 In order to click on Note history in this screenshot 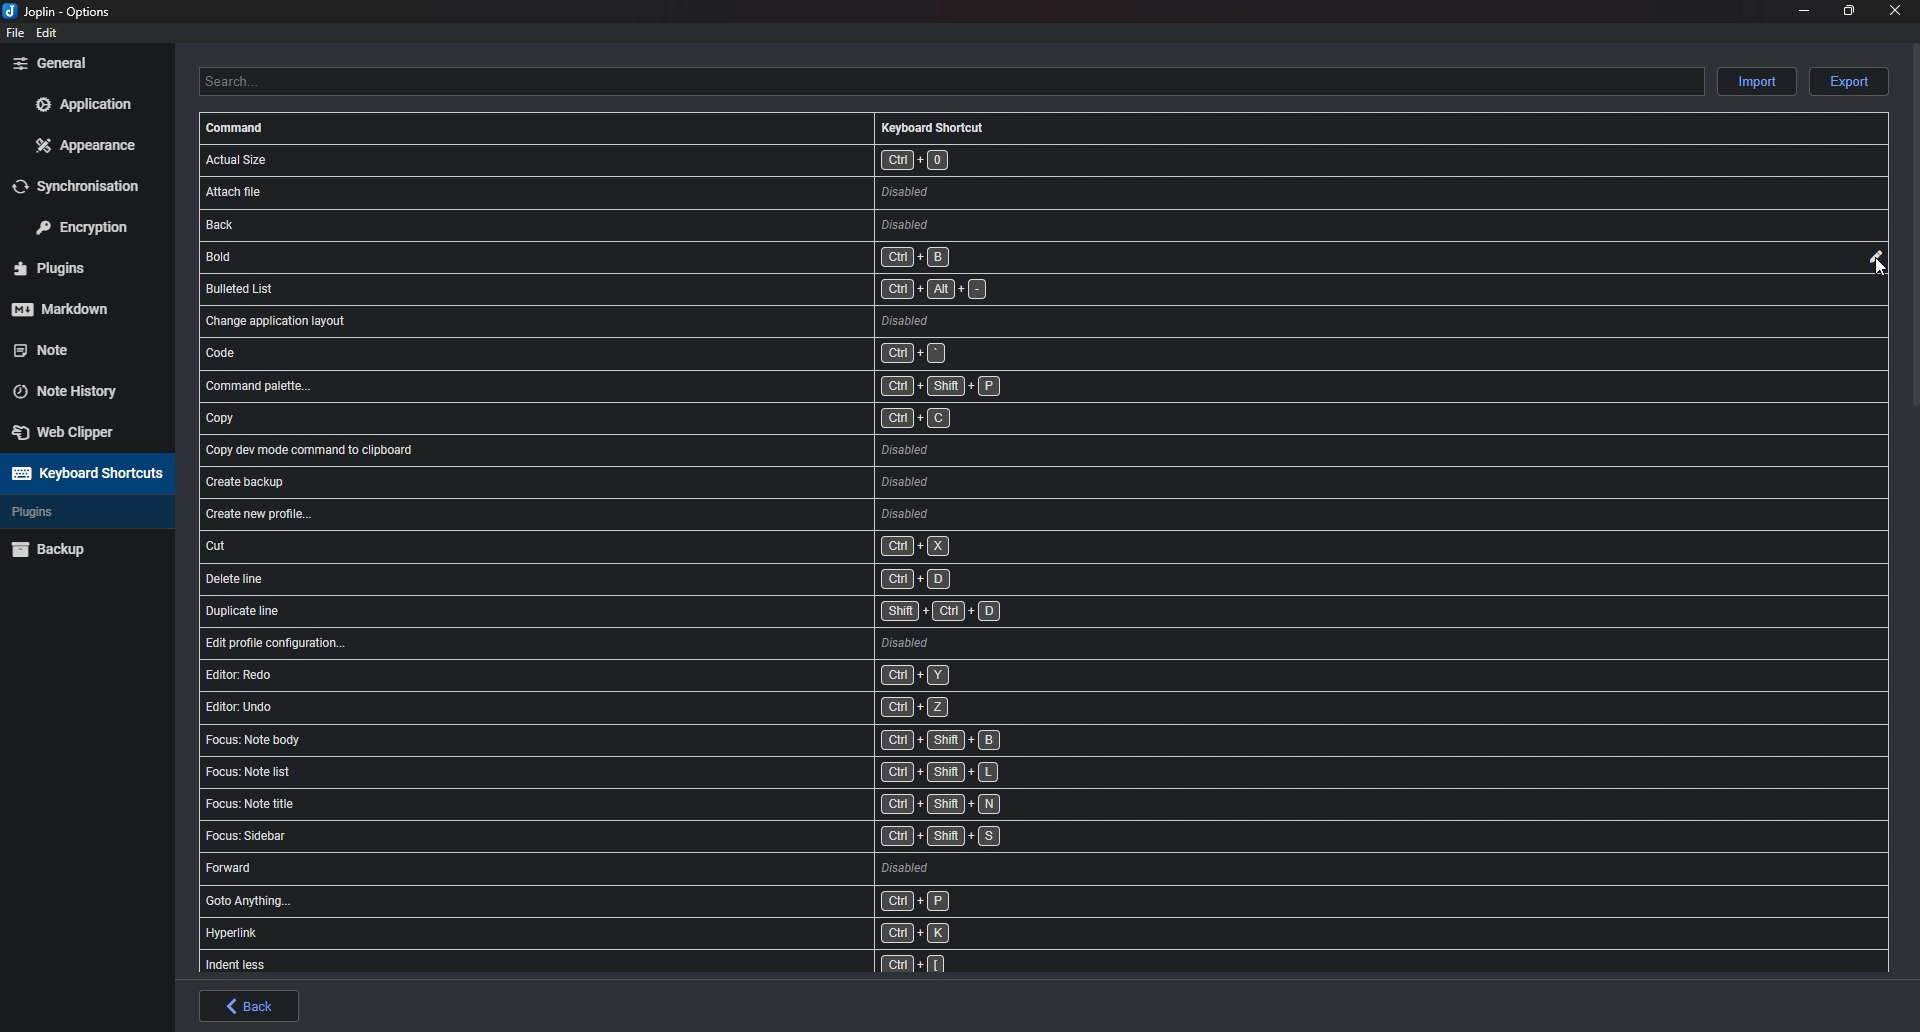, I will do `click(76, 385)`.